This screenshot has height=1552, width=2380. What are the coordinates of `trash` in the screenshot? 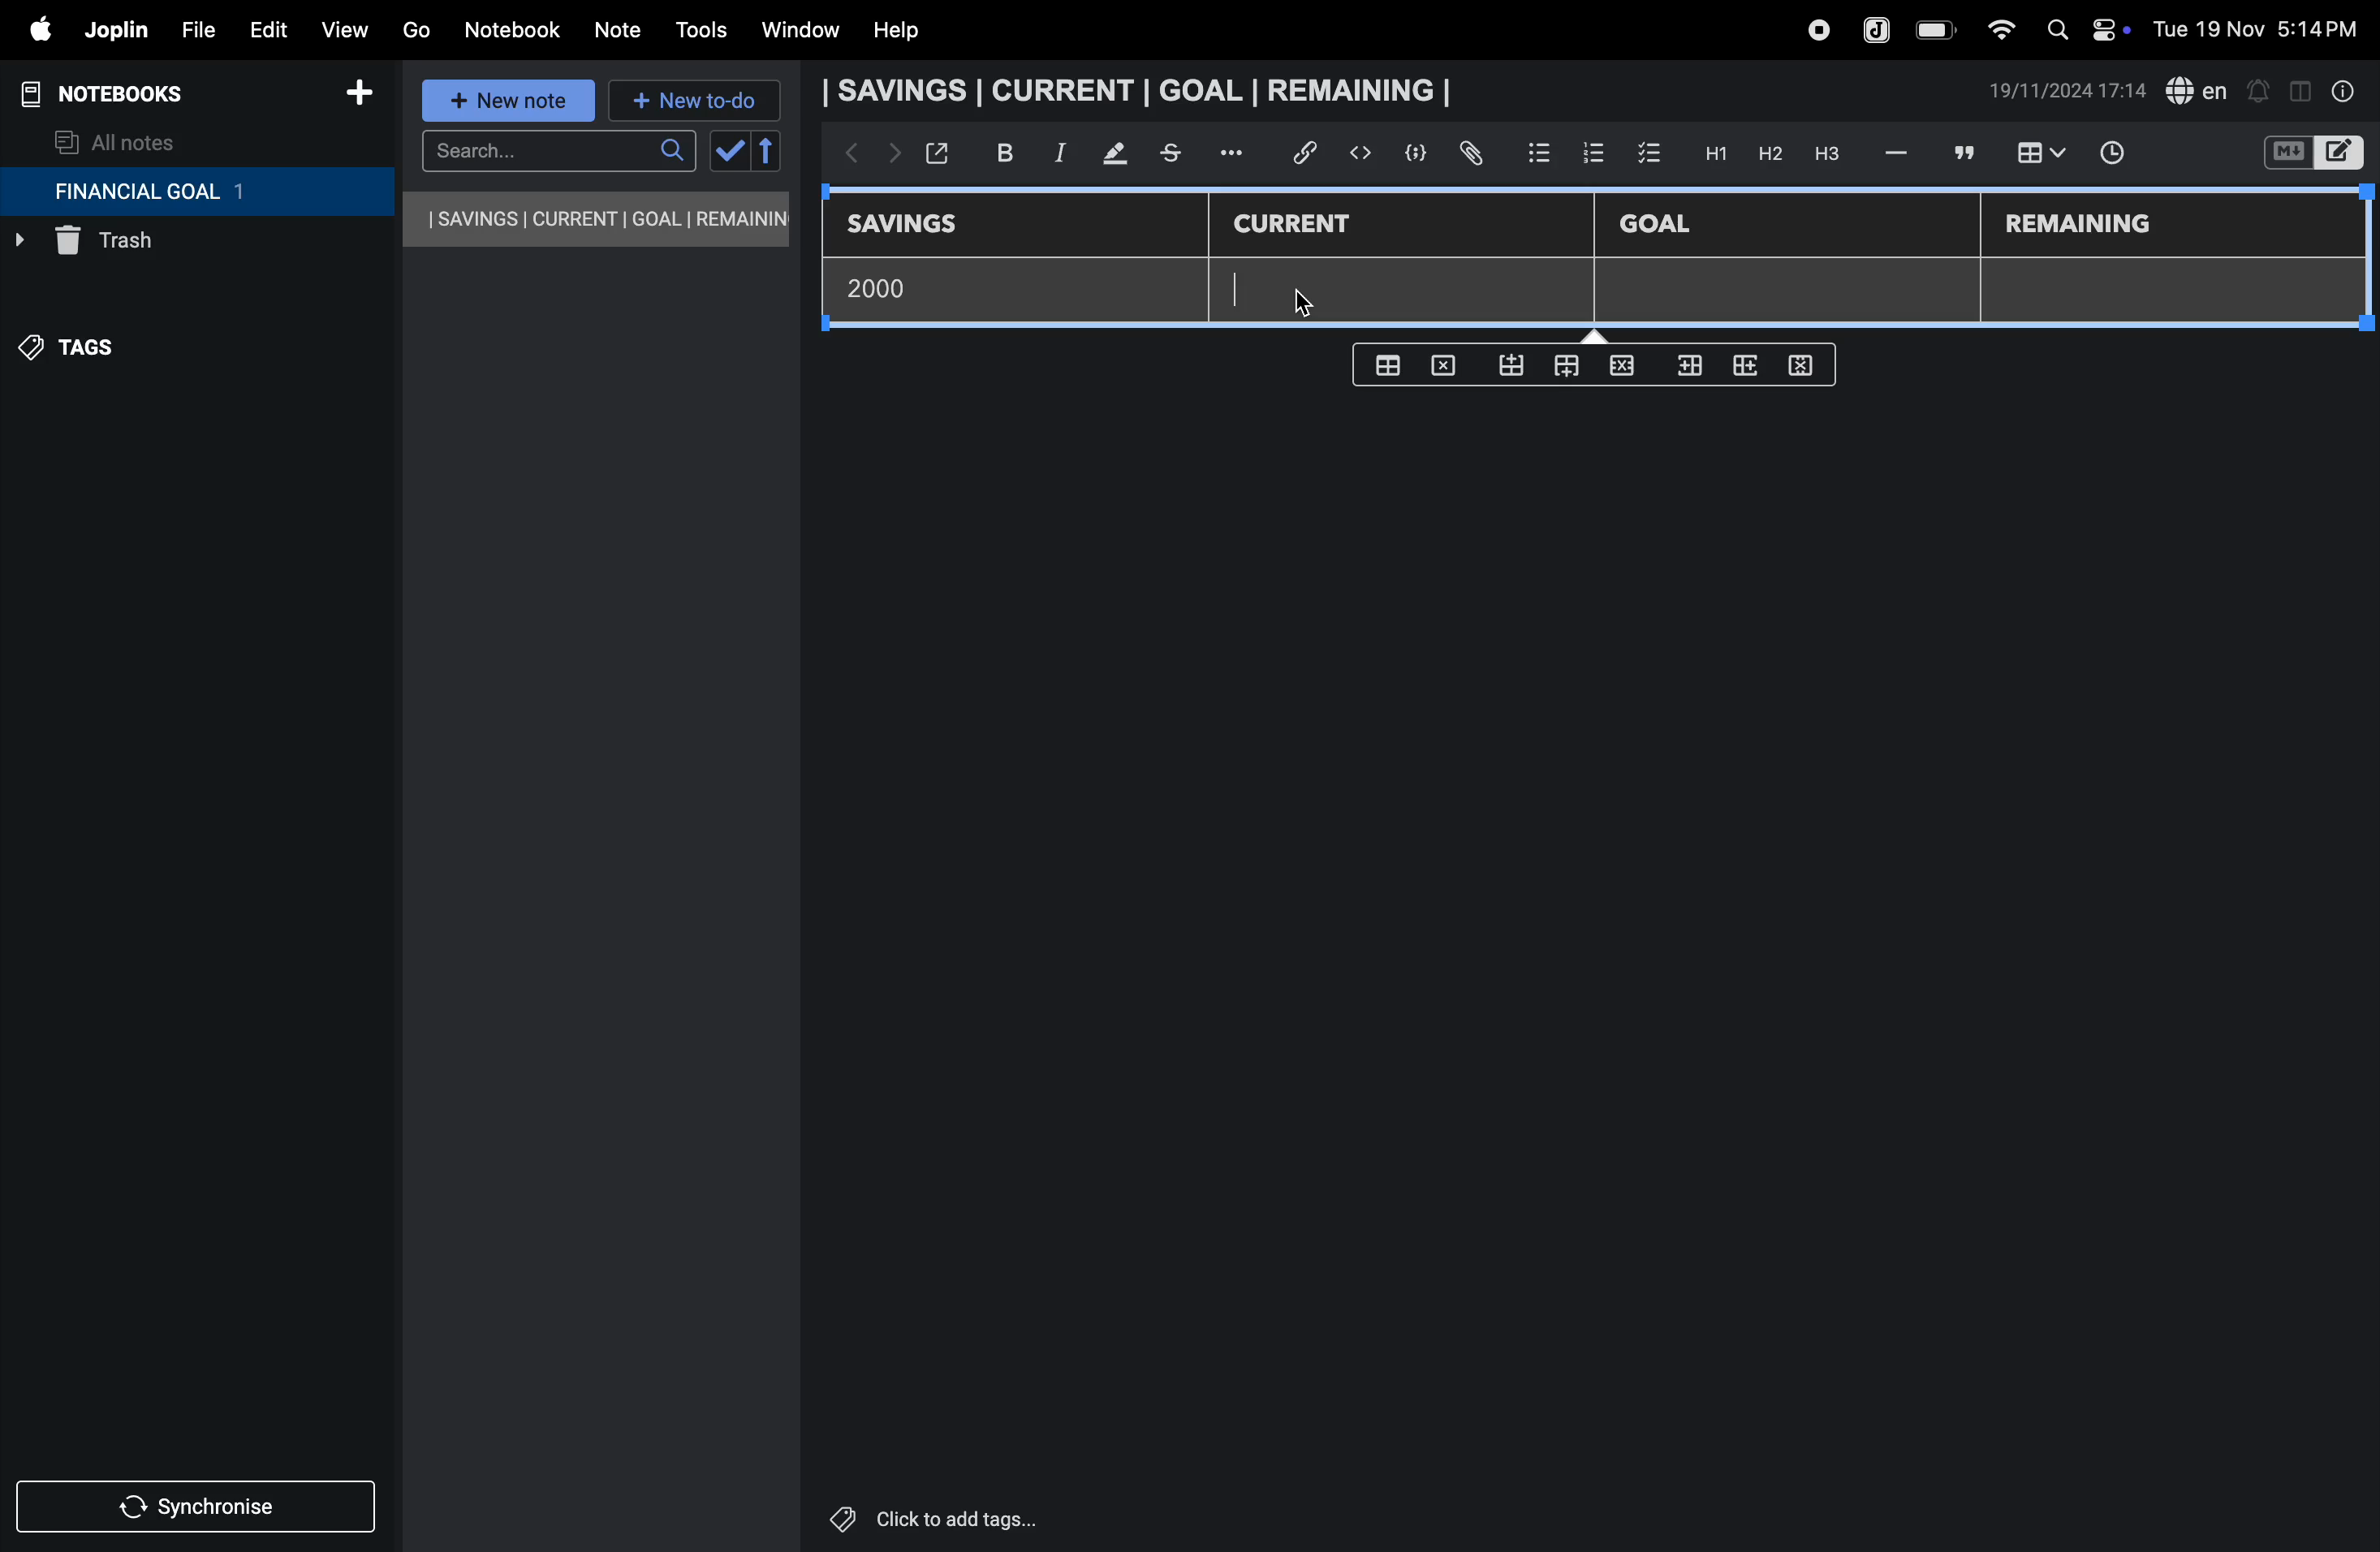 It's located at (155, 246).